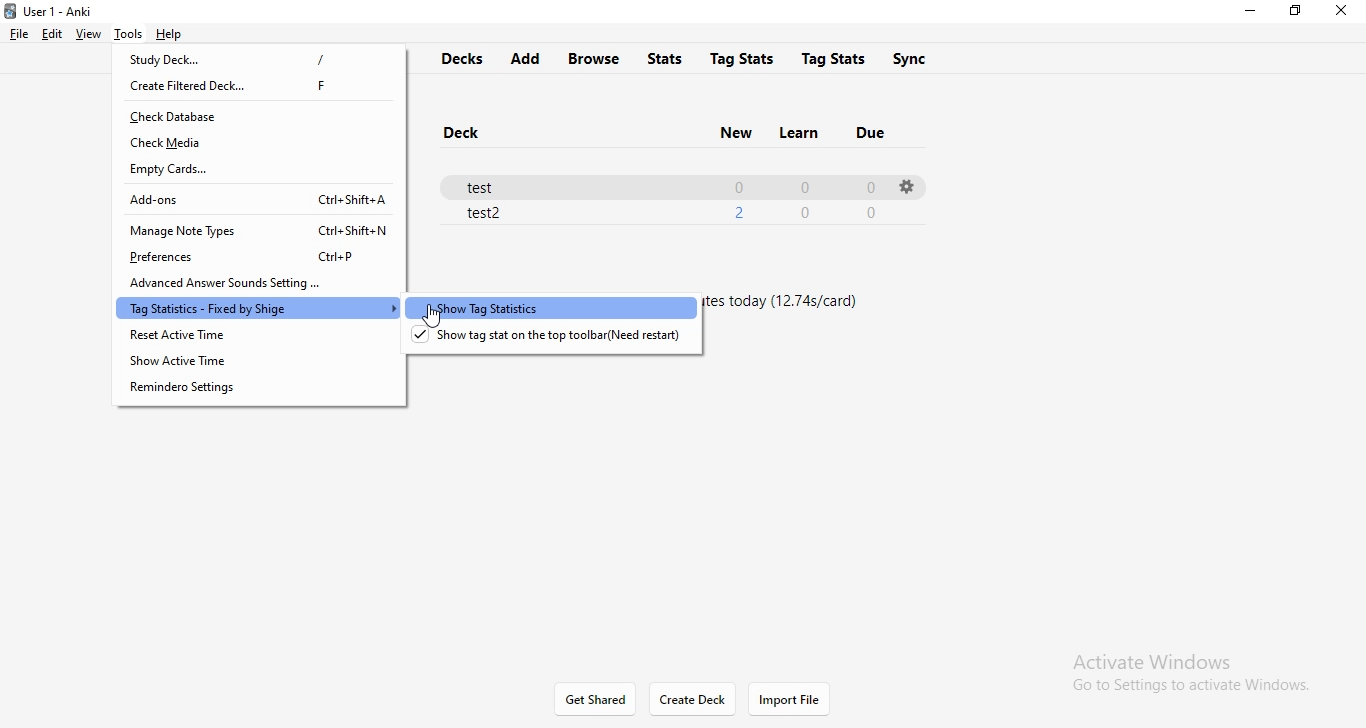  Describe the element at coordinates (1256, 13) in the screenshot. I see `minimise` at that location.